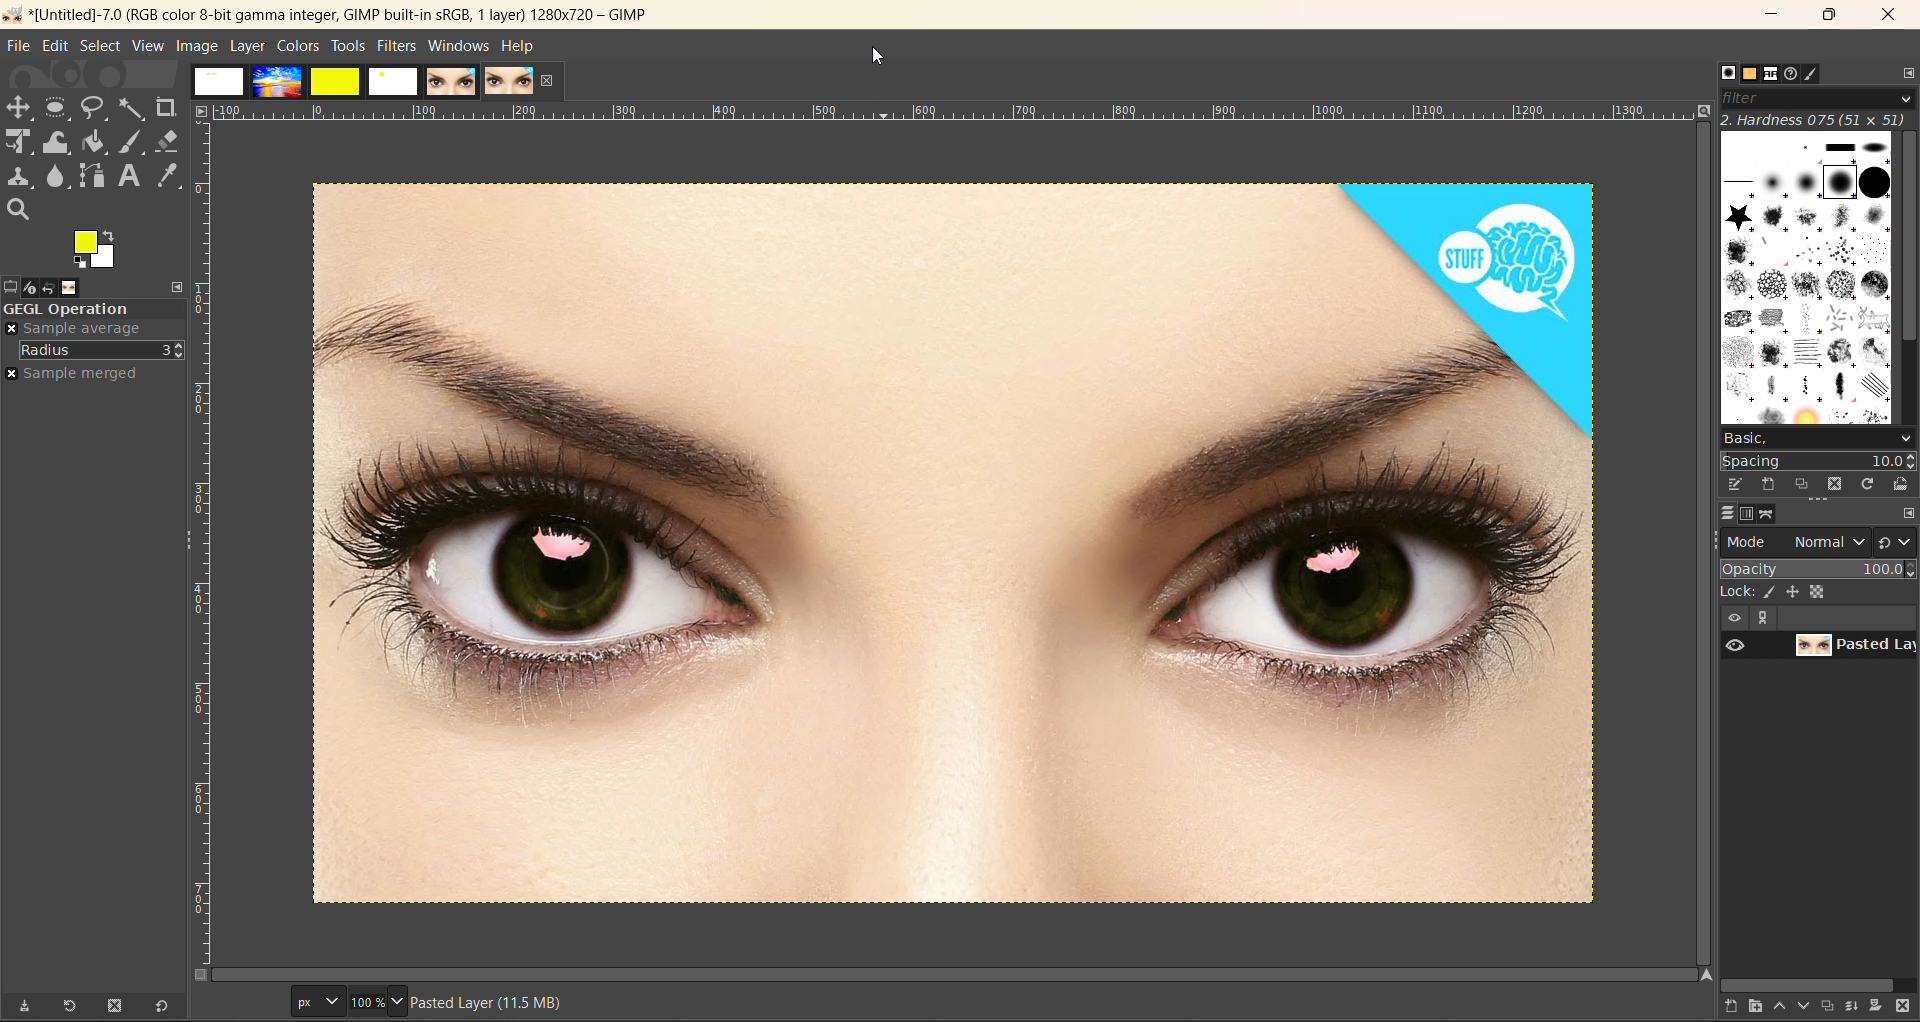 The image size is (1920, 1022). What do you see at coordinates (1816, 123) in the screenshot?
I see `hardness` at bounding box center [1816, 123].